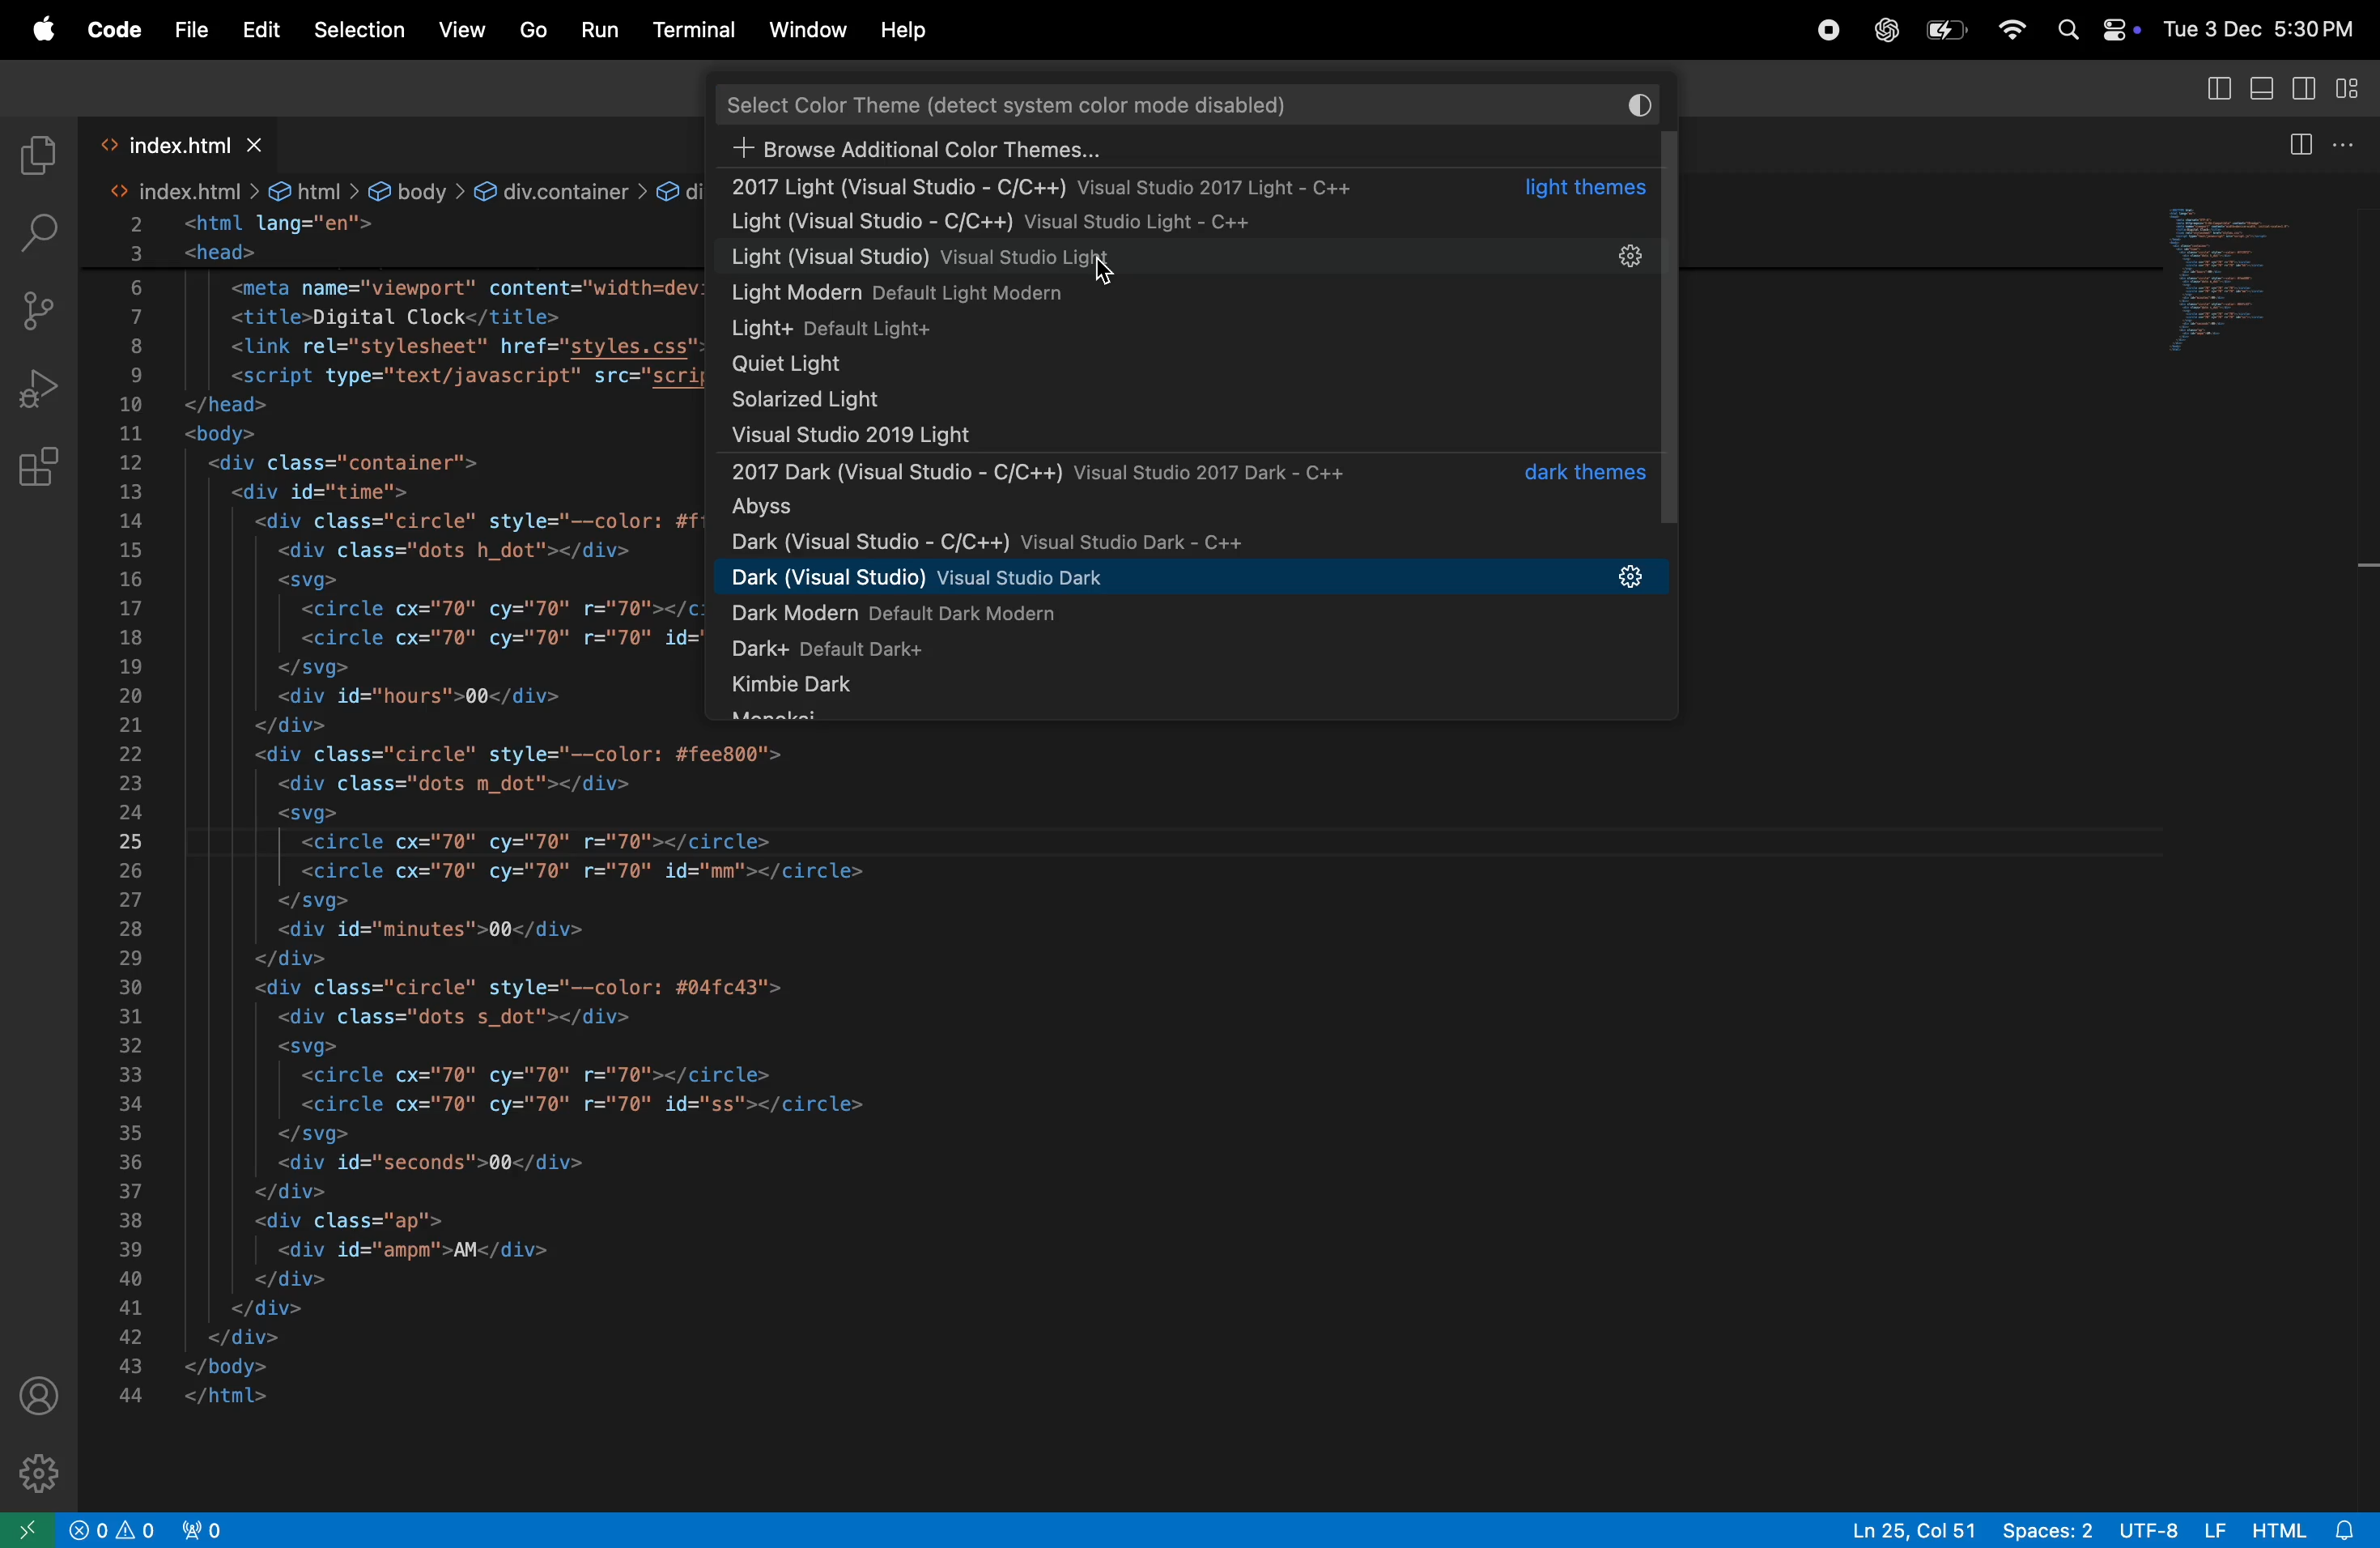 Image resolution: width=2380 pixels, height=1548 pixels. Describe the element at coordinates (1629, 259) in the screenshot. I see `setting` at that location.